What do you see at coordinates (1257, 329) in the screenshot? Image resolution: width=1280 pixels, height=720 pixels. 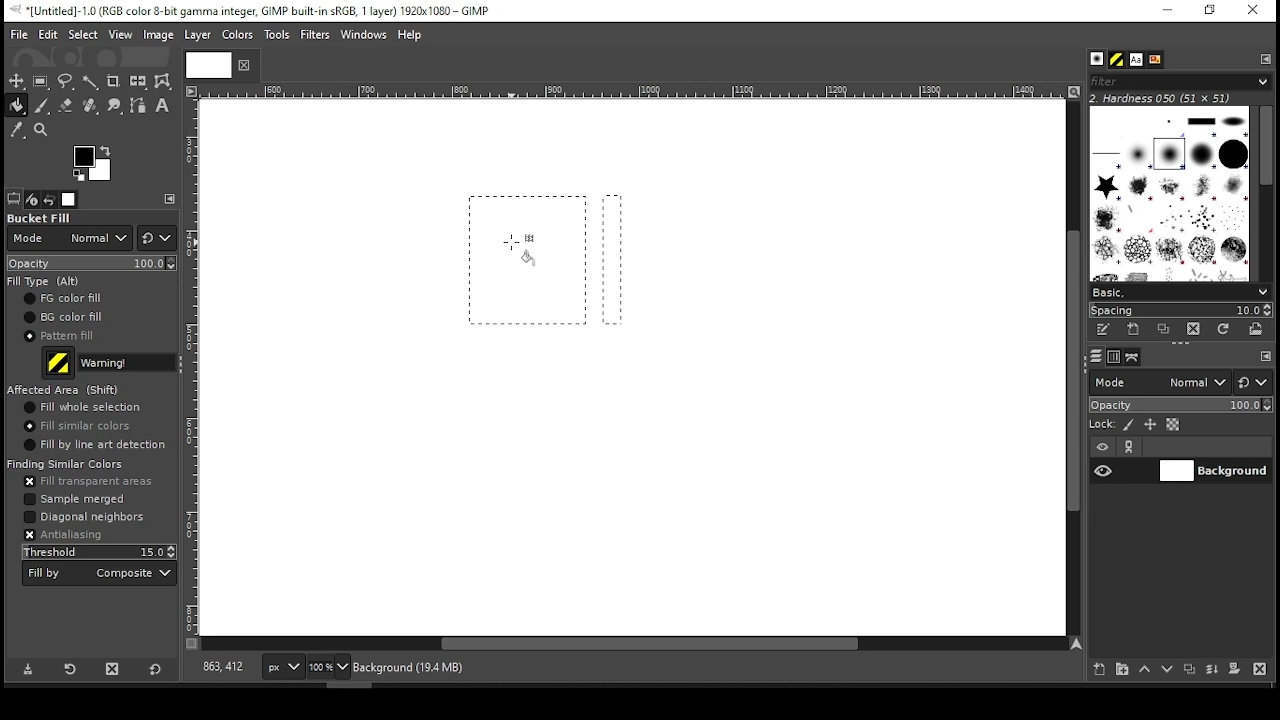 I see `open brush as image` at bounding box center [1257, 329].